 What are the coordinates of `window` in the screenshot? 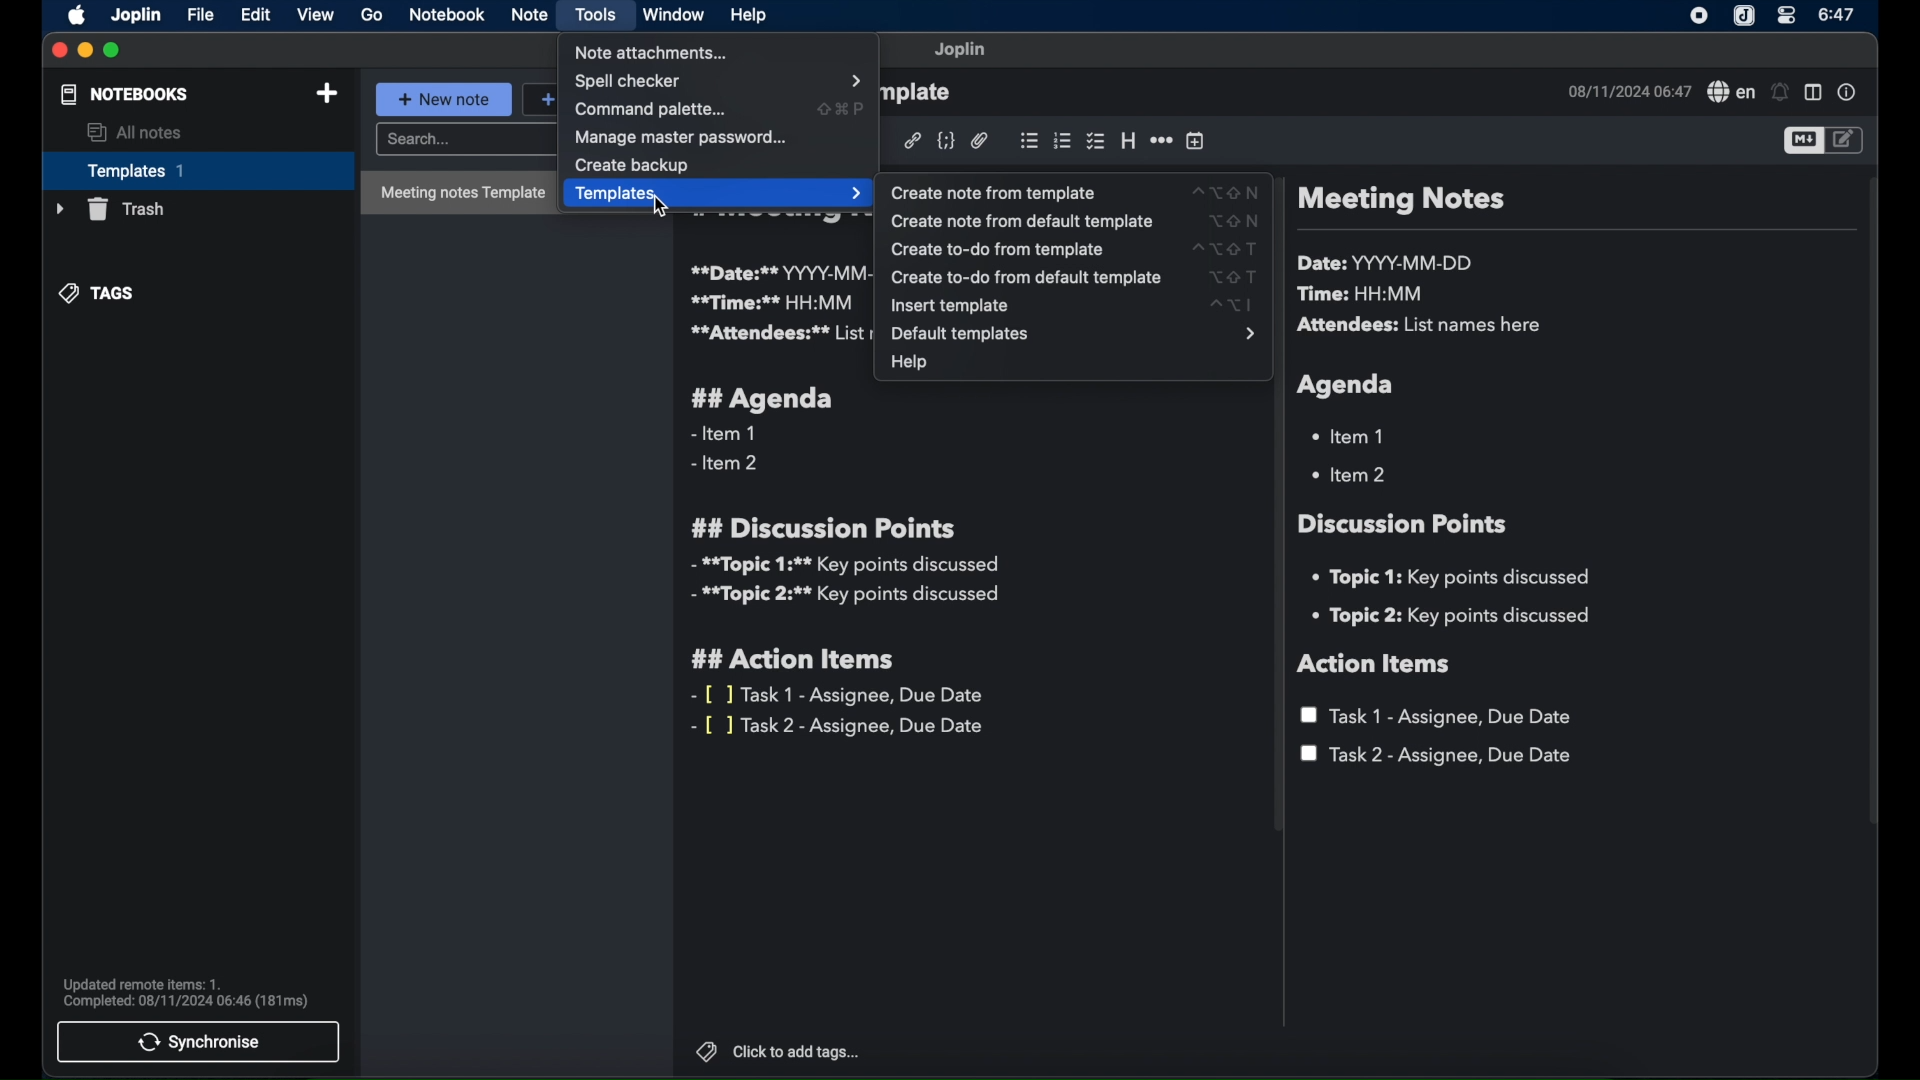 It's located at (674, 16).